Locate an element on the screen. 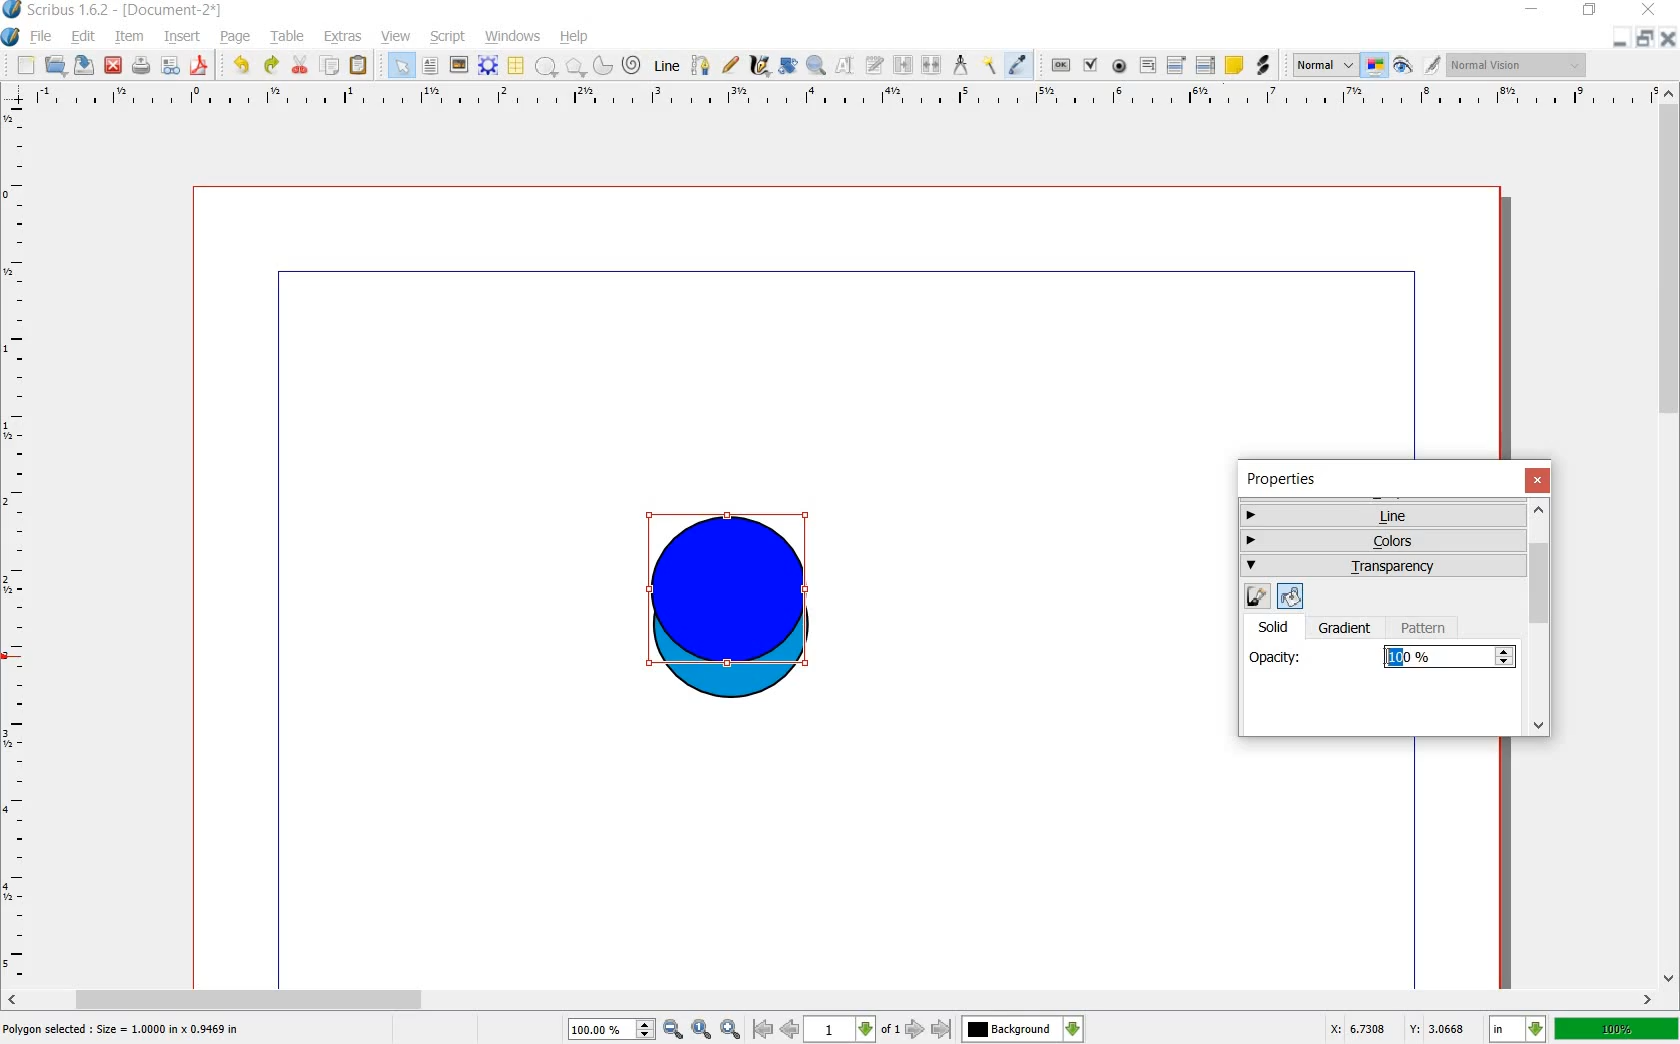 This screenshot has width=1680, height=1044. page is located at coordinates (238, 37).